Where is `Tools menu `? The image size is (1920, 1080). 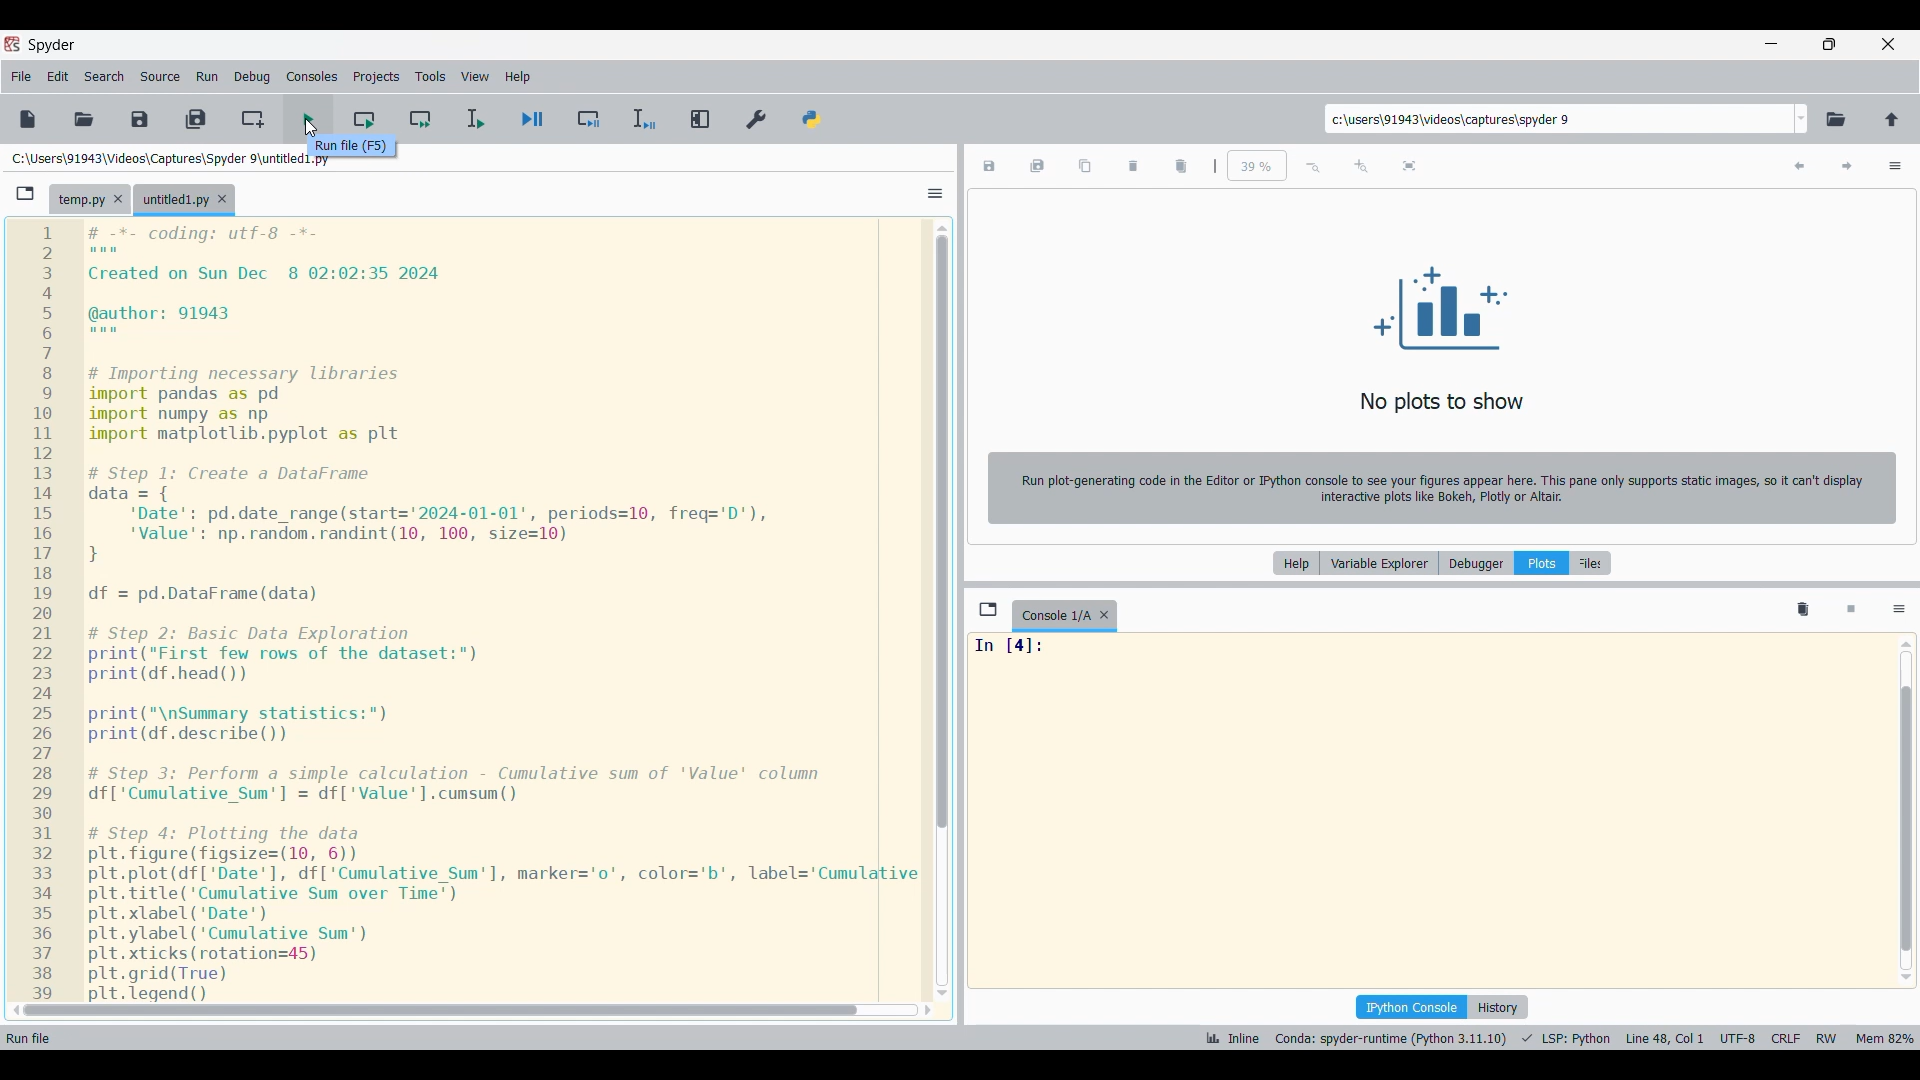
Tools menu  is located at coordinates (430, 77).